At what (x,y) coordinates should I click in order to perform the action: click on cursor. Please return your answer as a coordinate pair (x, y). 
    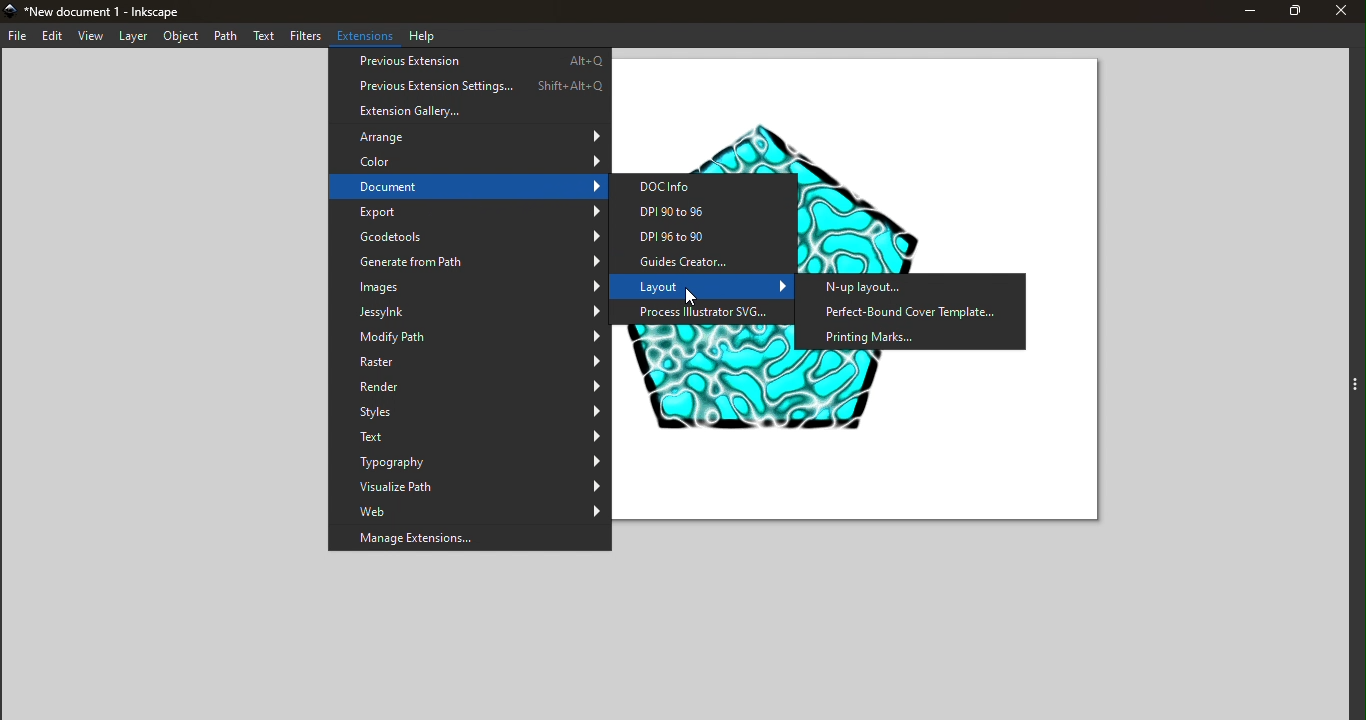
    Looking at the image, I should click on (688, 298).